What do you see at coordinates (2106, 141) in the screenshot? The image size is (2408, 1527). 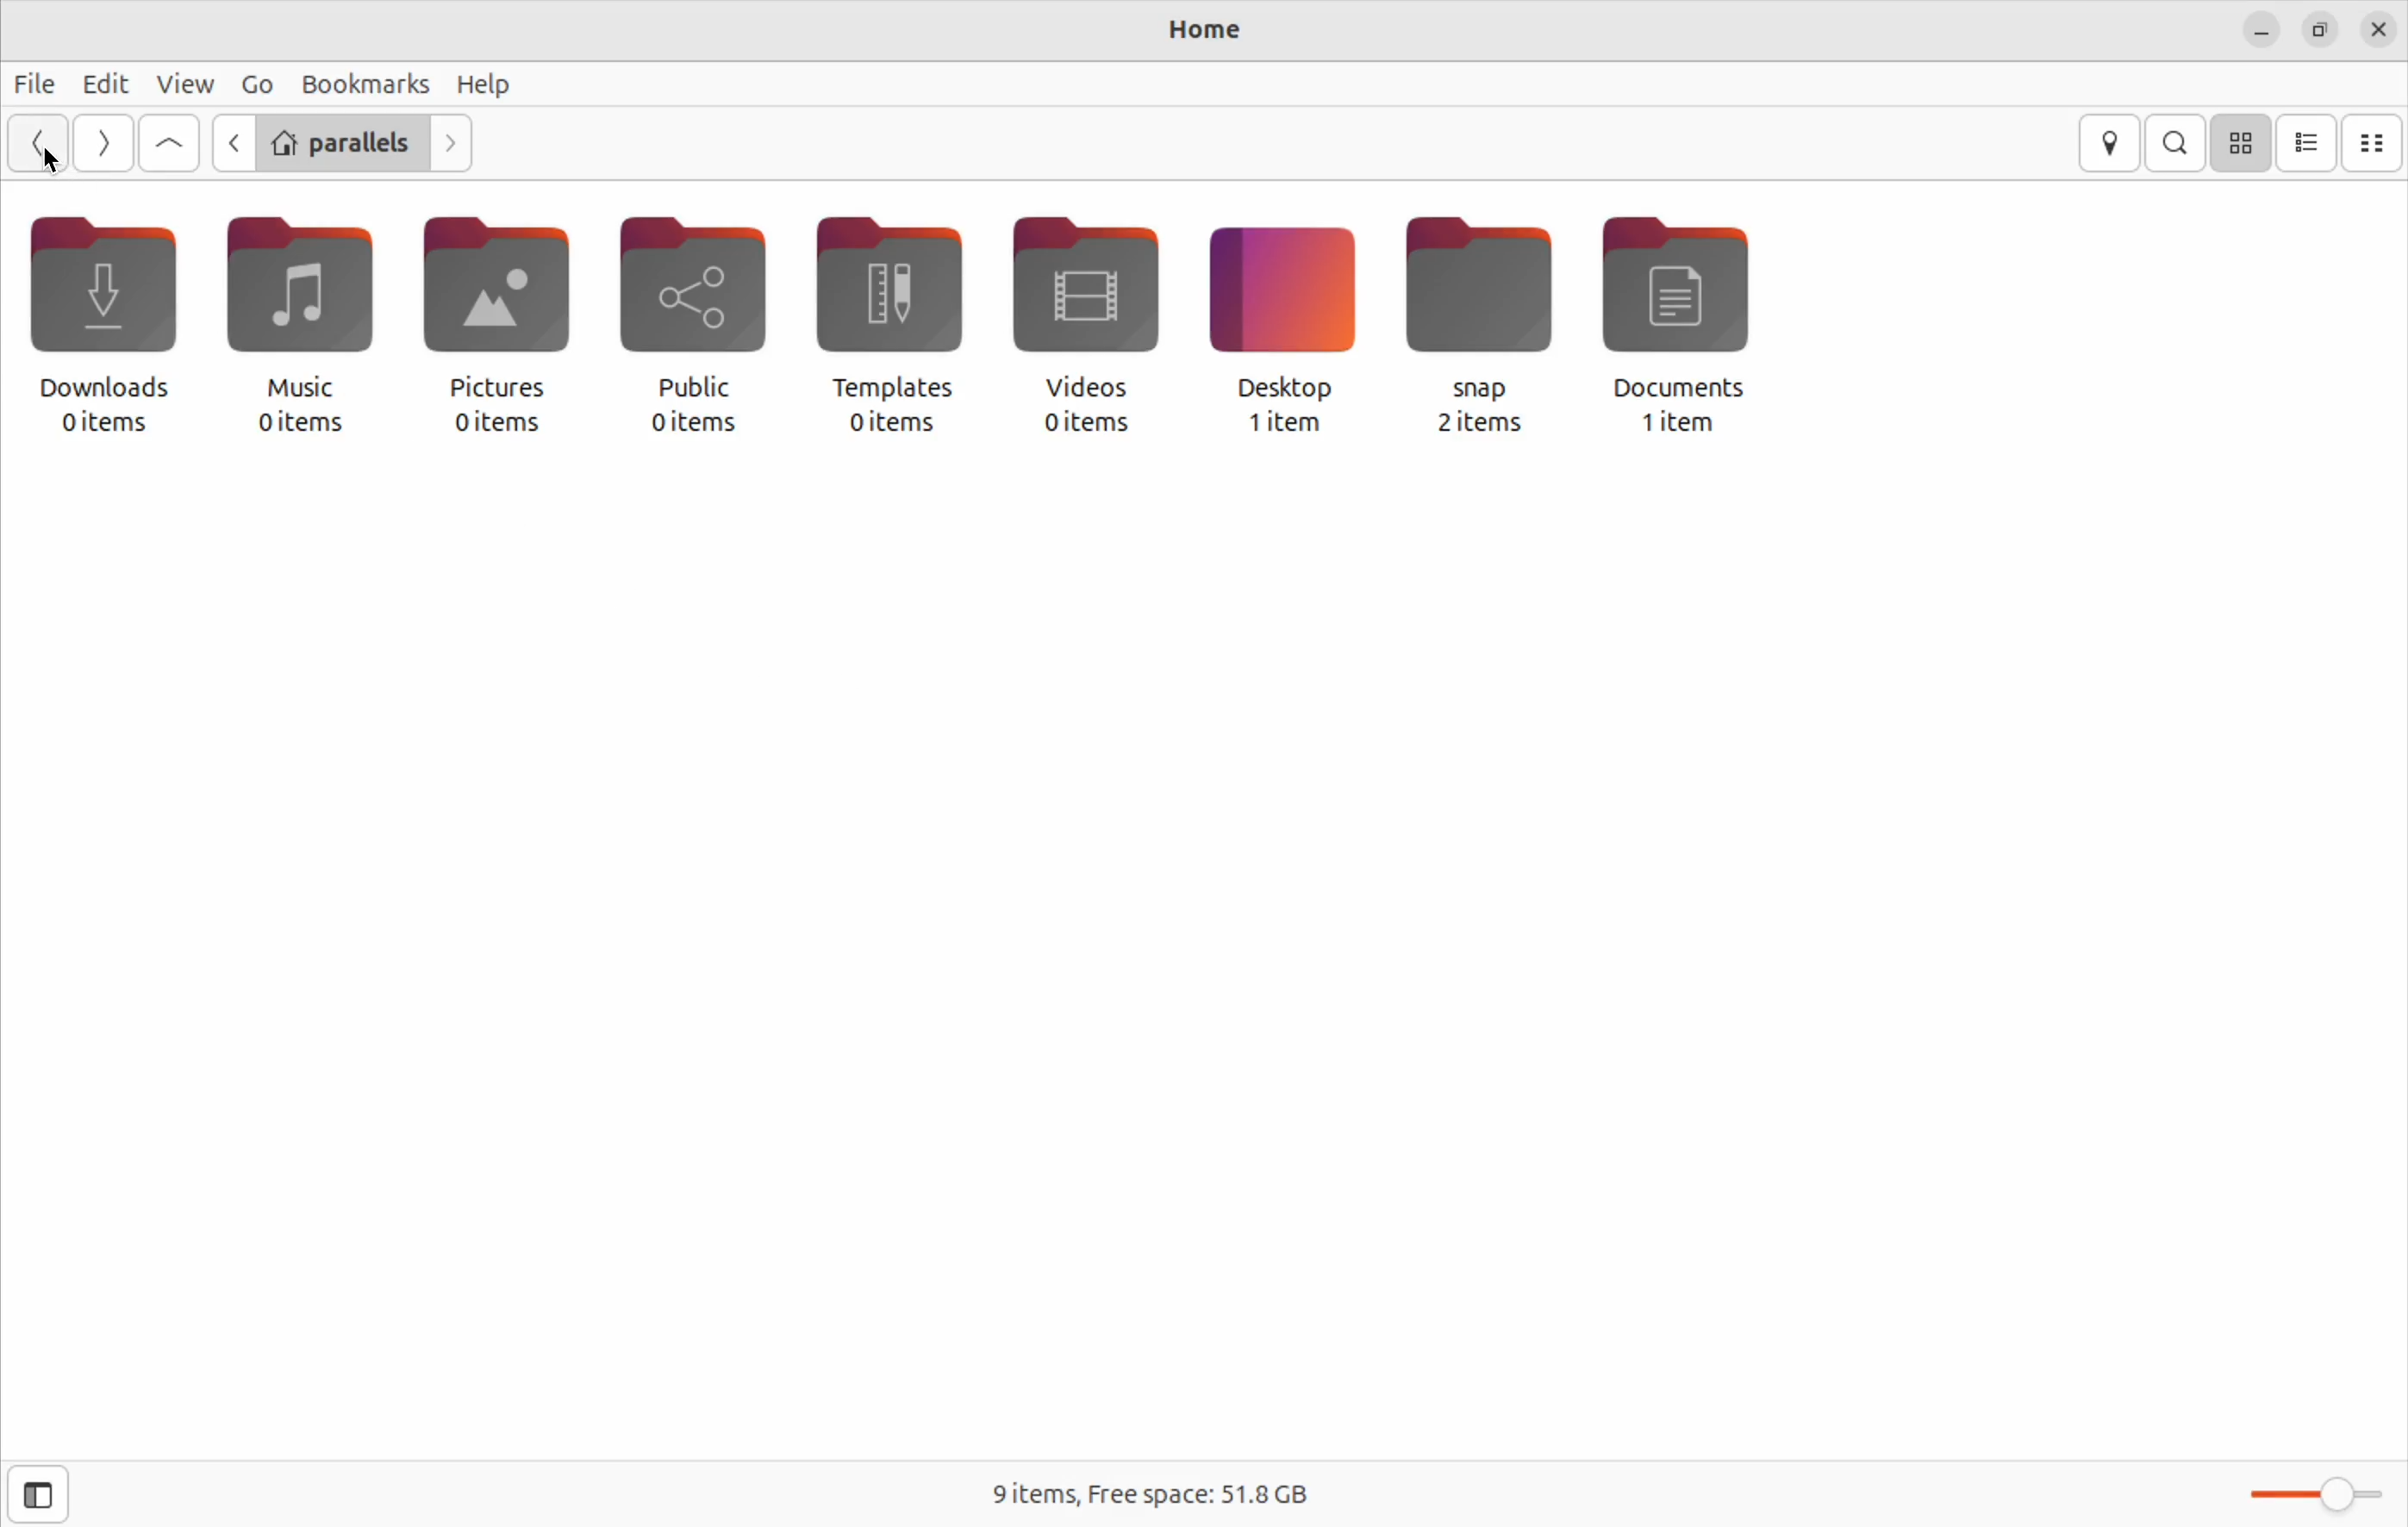 I see `location ` at bounding box center [2106, 141].